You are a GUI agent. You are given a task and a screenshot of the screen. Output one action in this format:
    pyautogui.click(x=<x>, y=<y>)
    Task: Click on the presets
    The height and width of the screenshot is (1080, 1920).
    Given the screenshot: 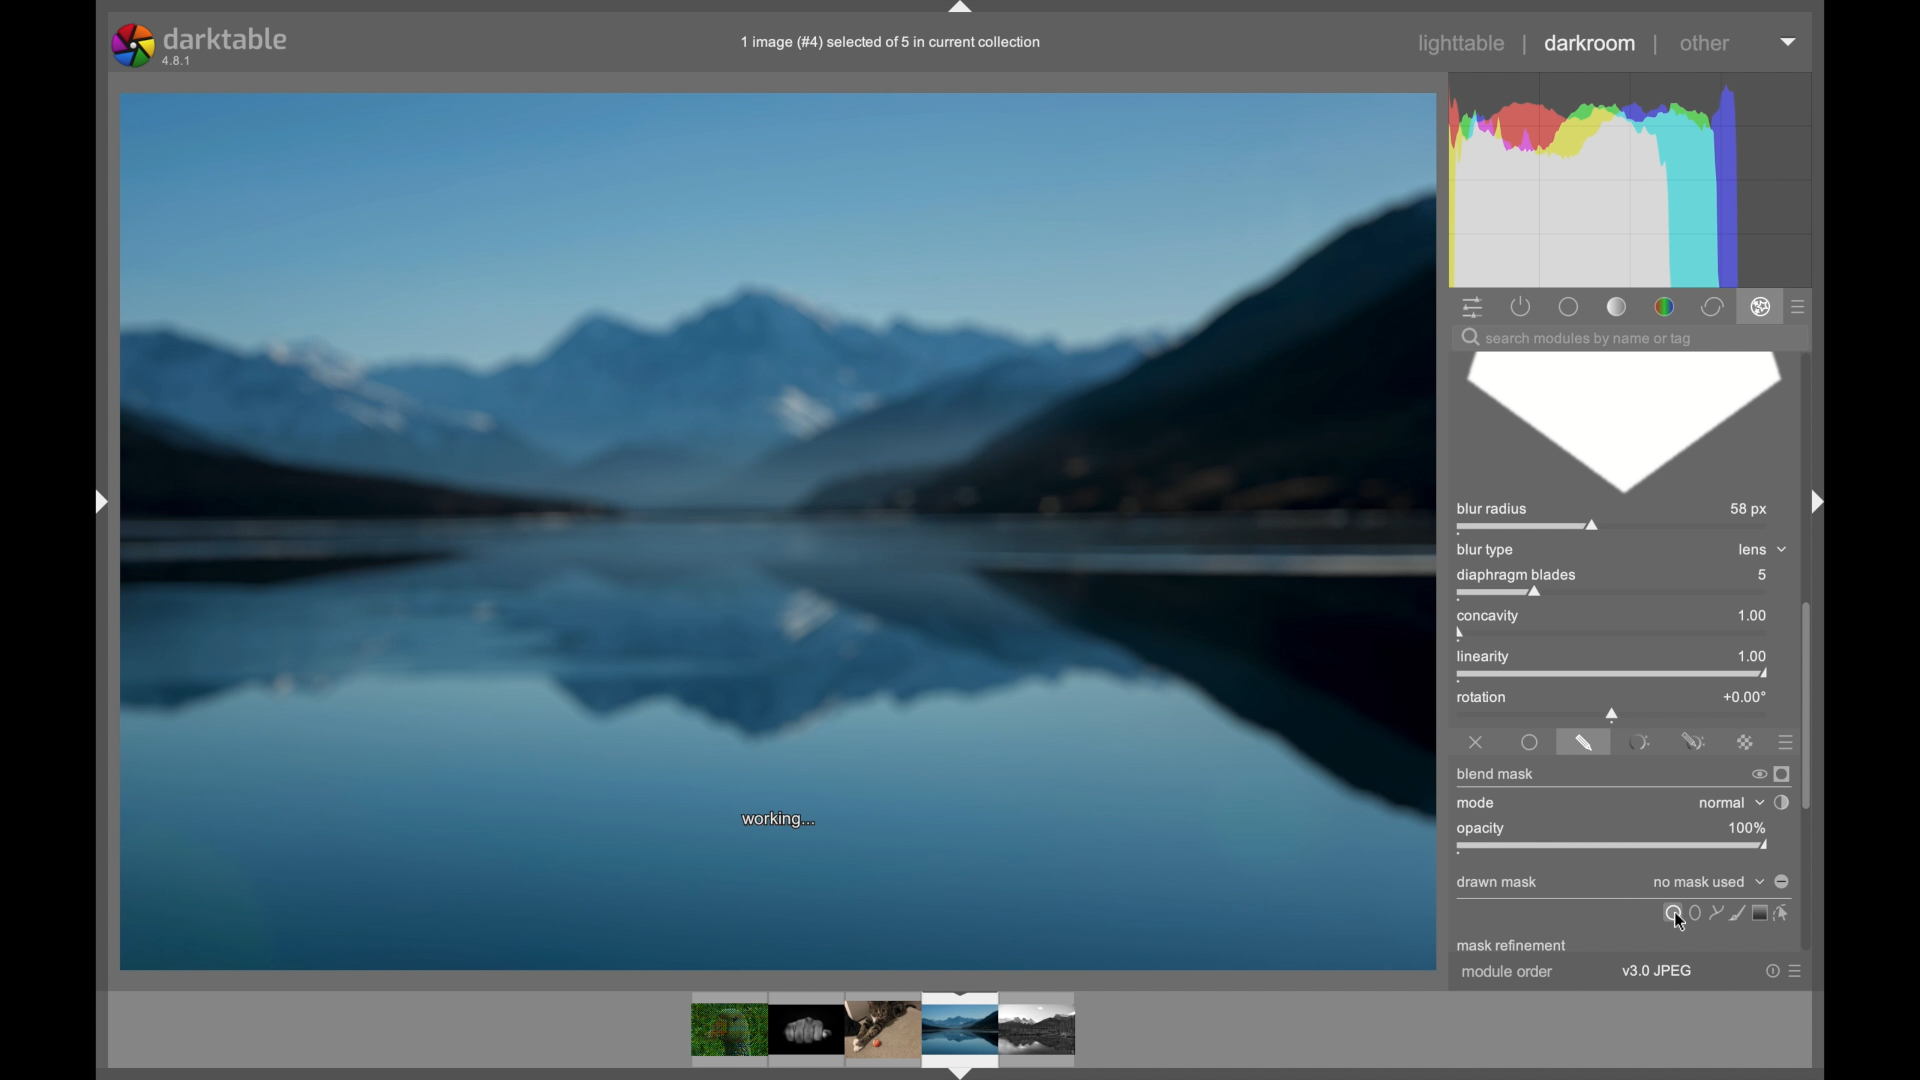 What is the action you would take?
    pyautogui.click(x=1800, y=306)
    